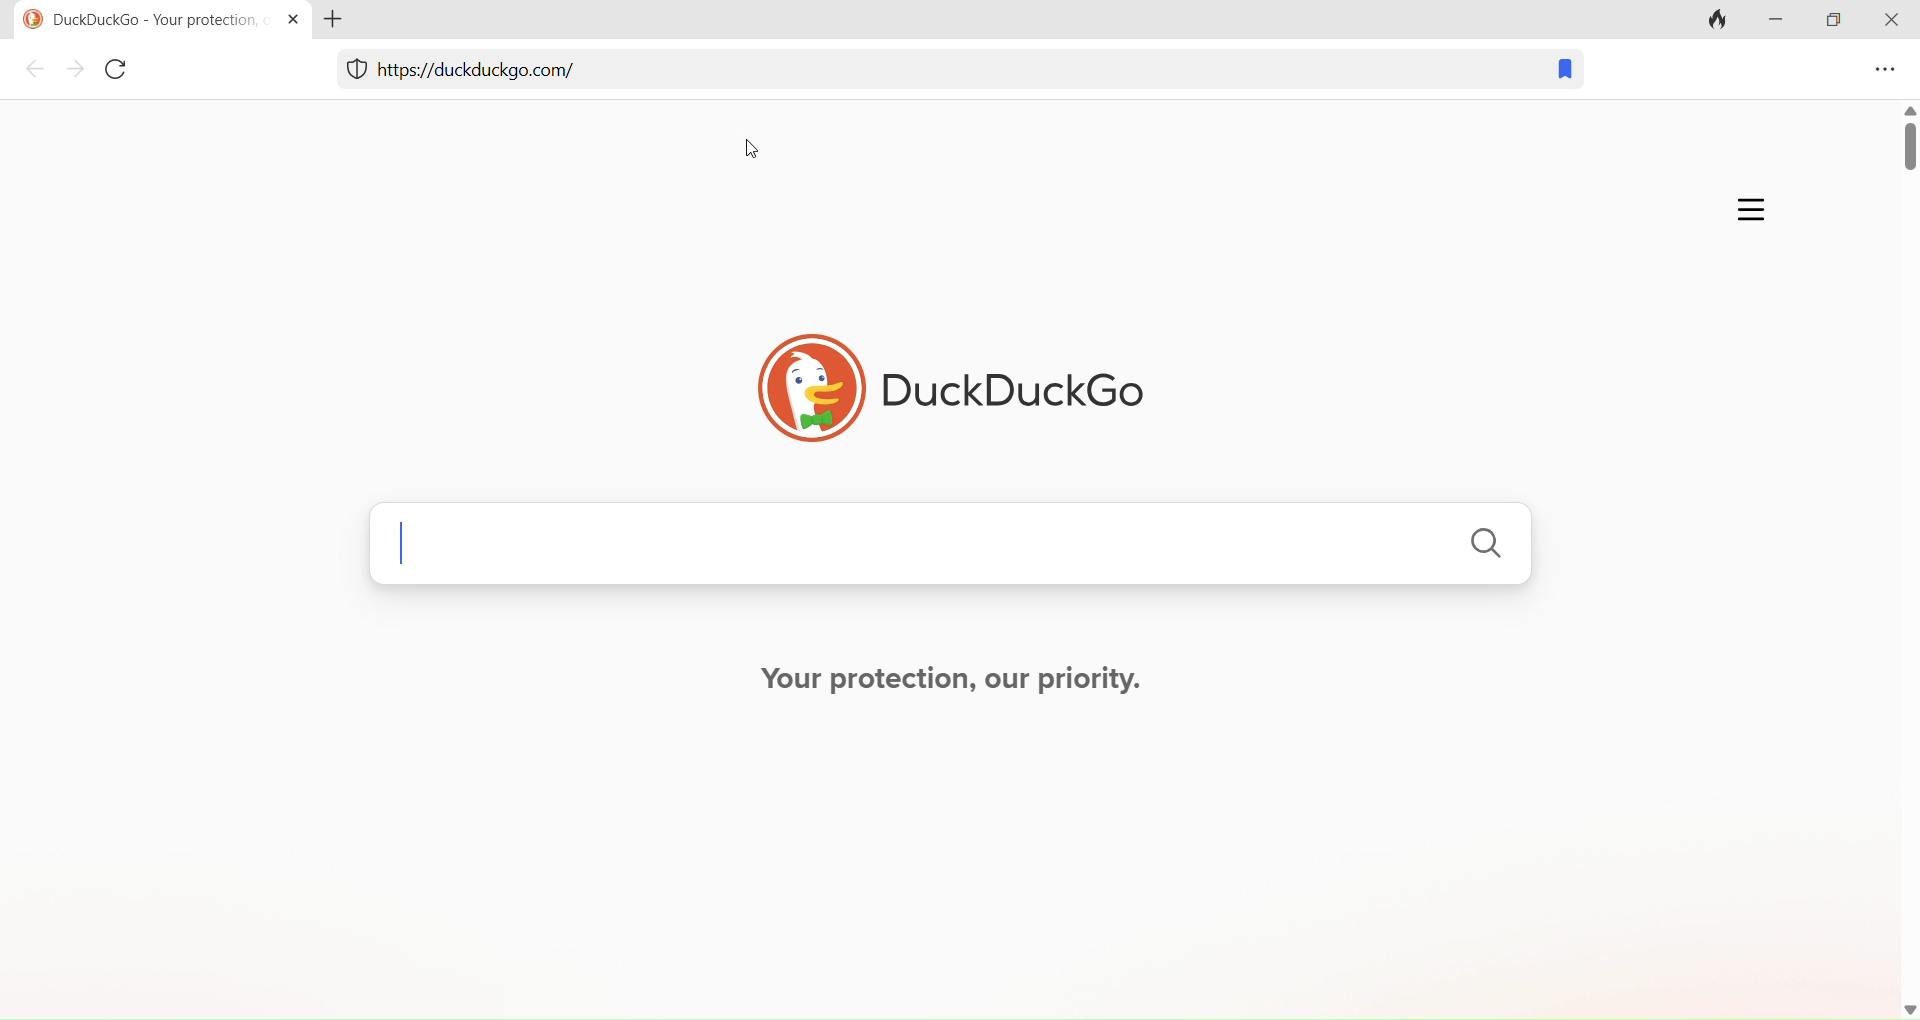 Image resolution: width=1920 pixels, height=1020 pixels. What do you see at coordinates (1892, 546) in the screenshot?
I see `scroll bar` at bounding box center [1892, 546].